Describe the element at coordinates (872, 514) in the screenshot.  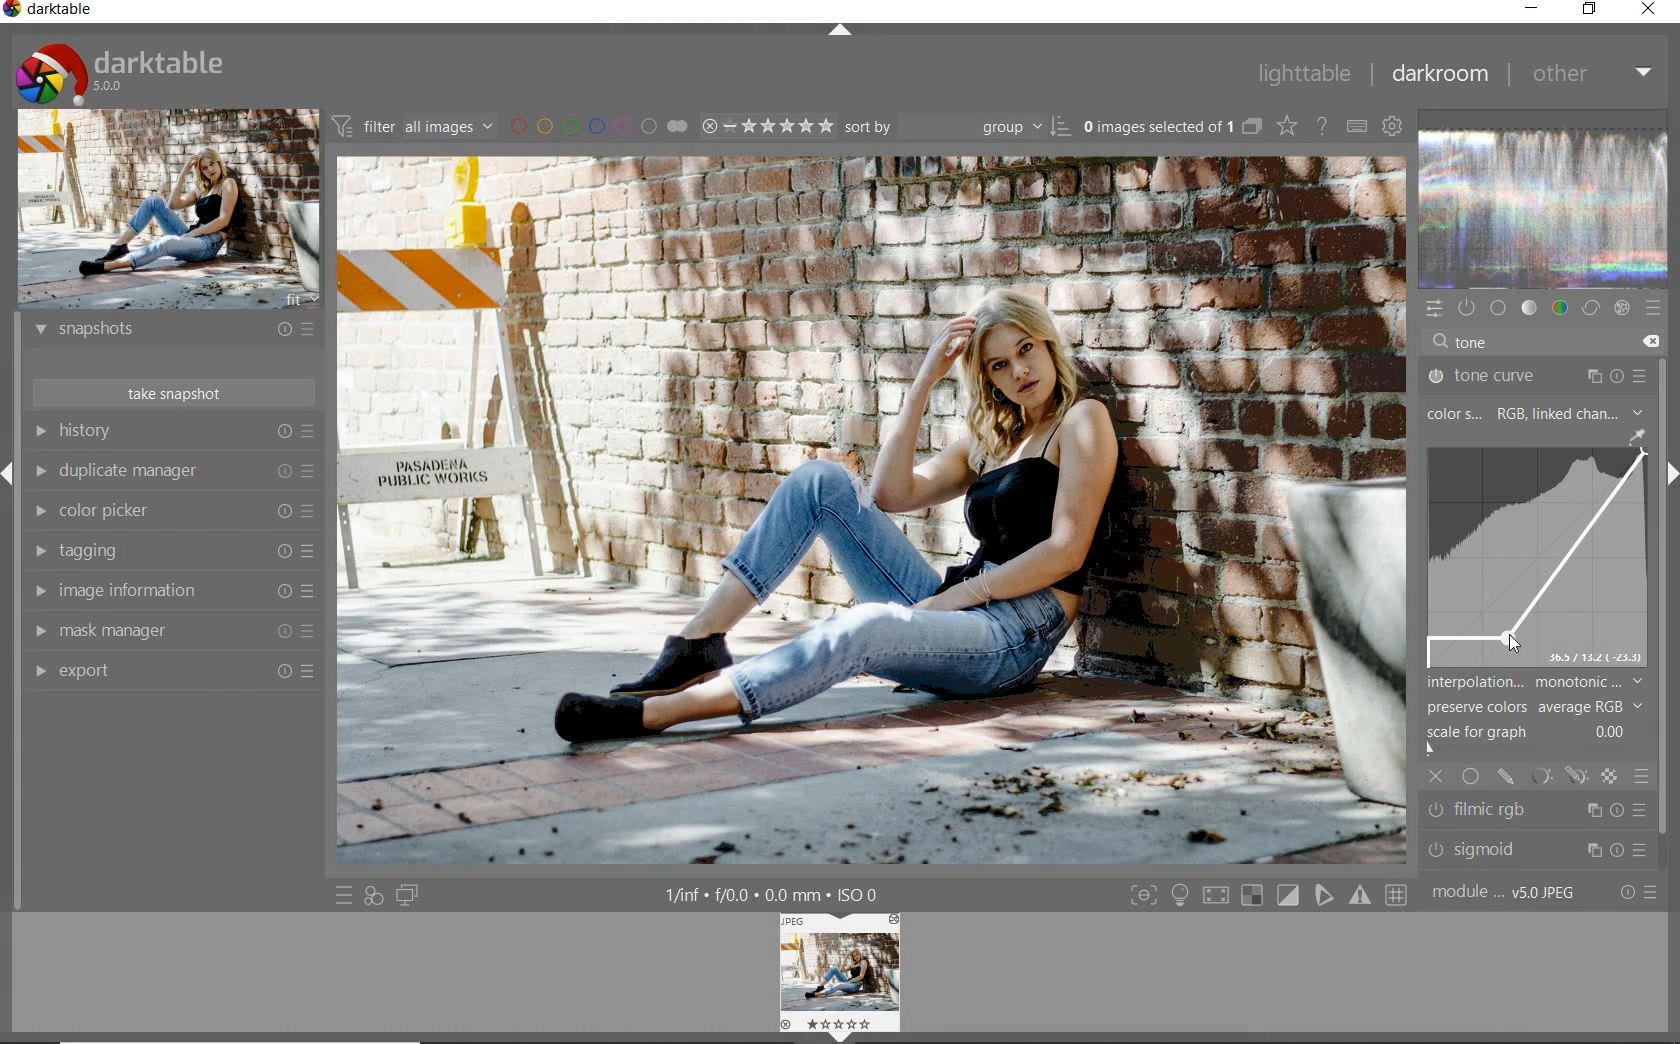
I see `selected image` at that location.